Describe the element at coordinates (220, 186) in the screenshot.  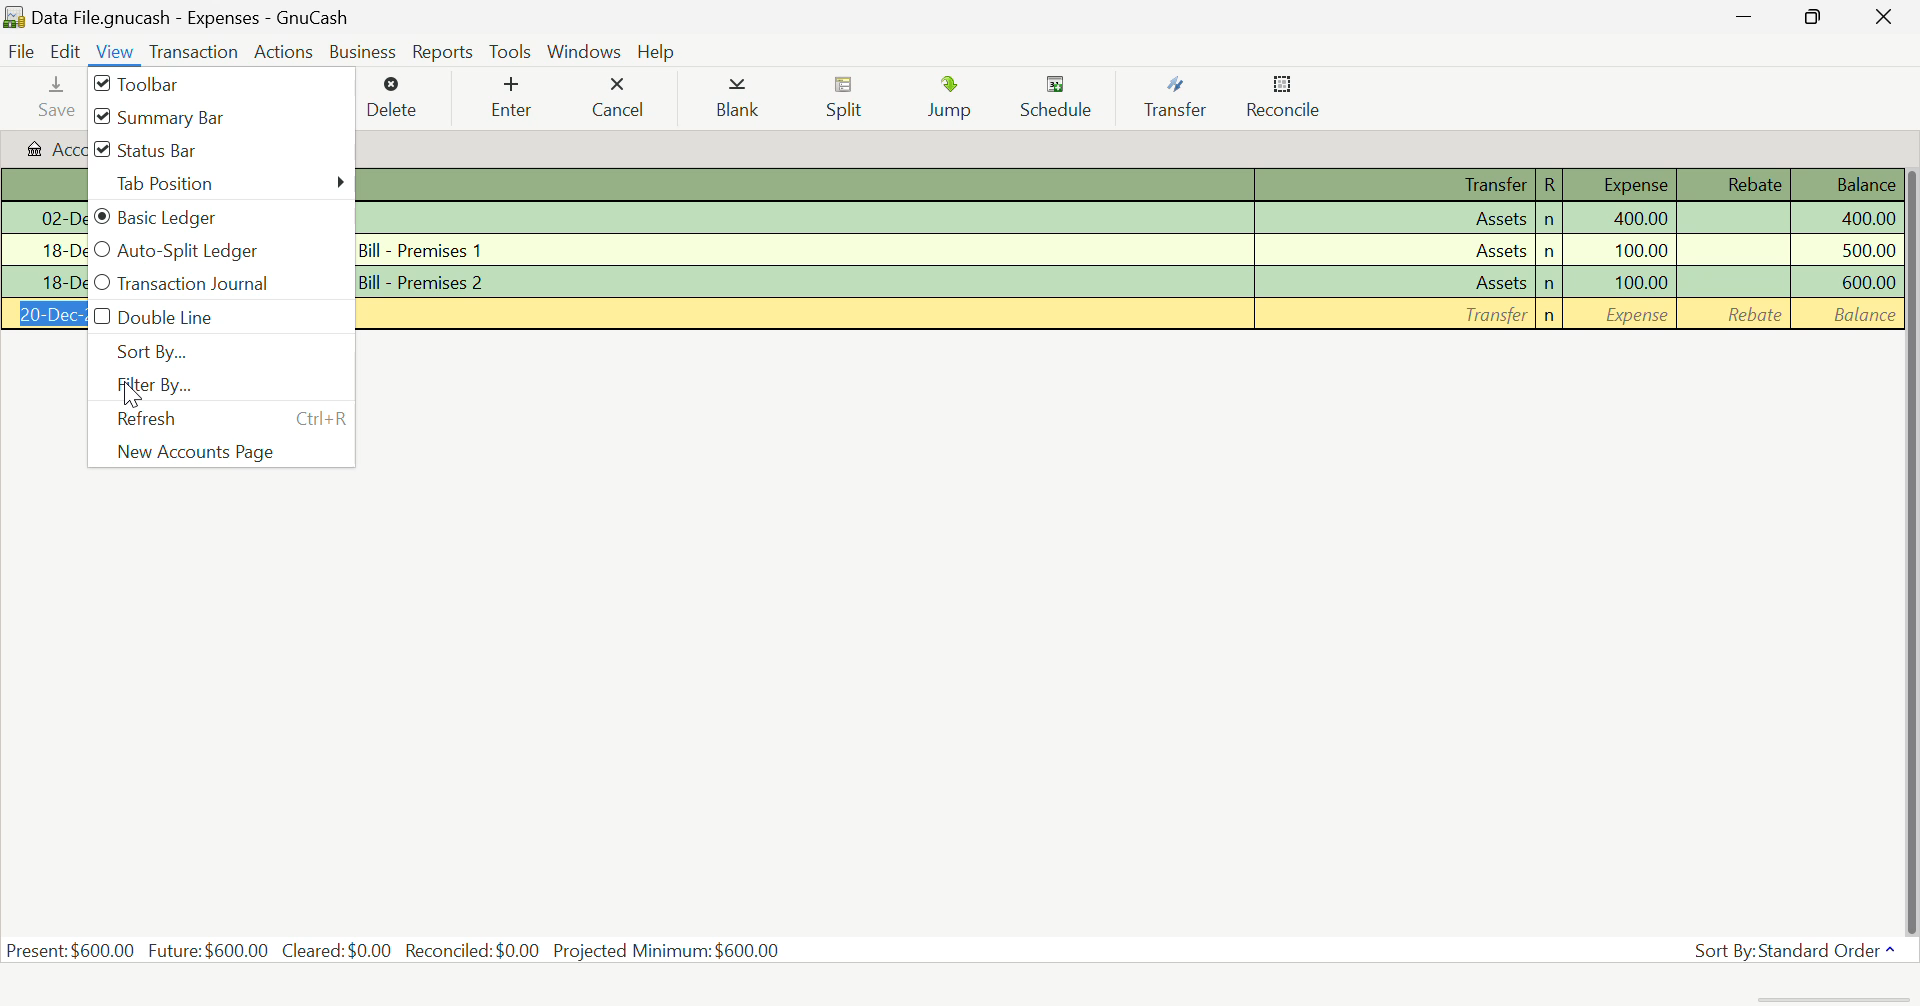
I see `Tab Position` at that location.